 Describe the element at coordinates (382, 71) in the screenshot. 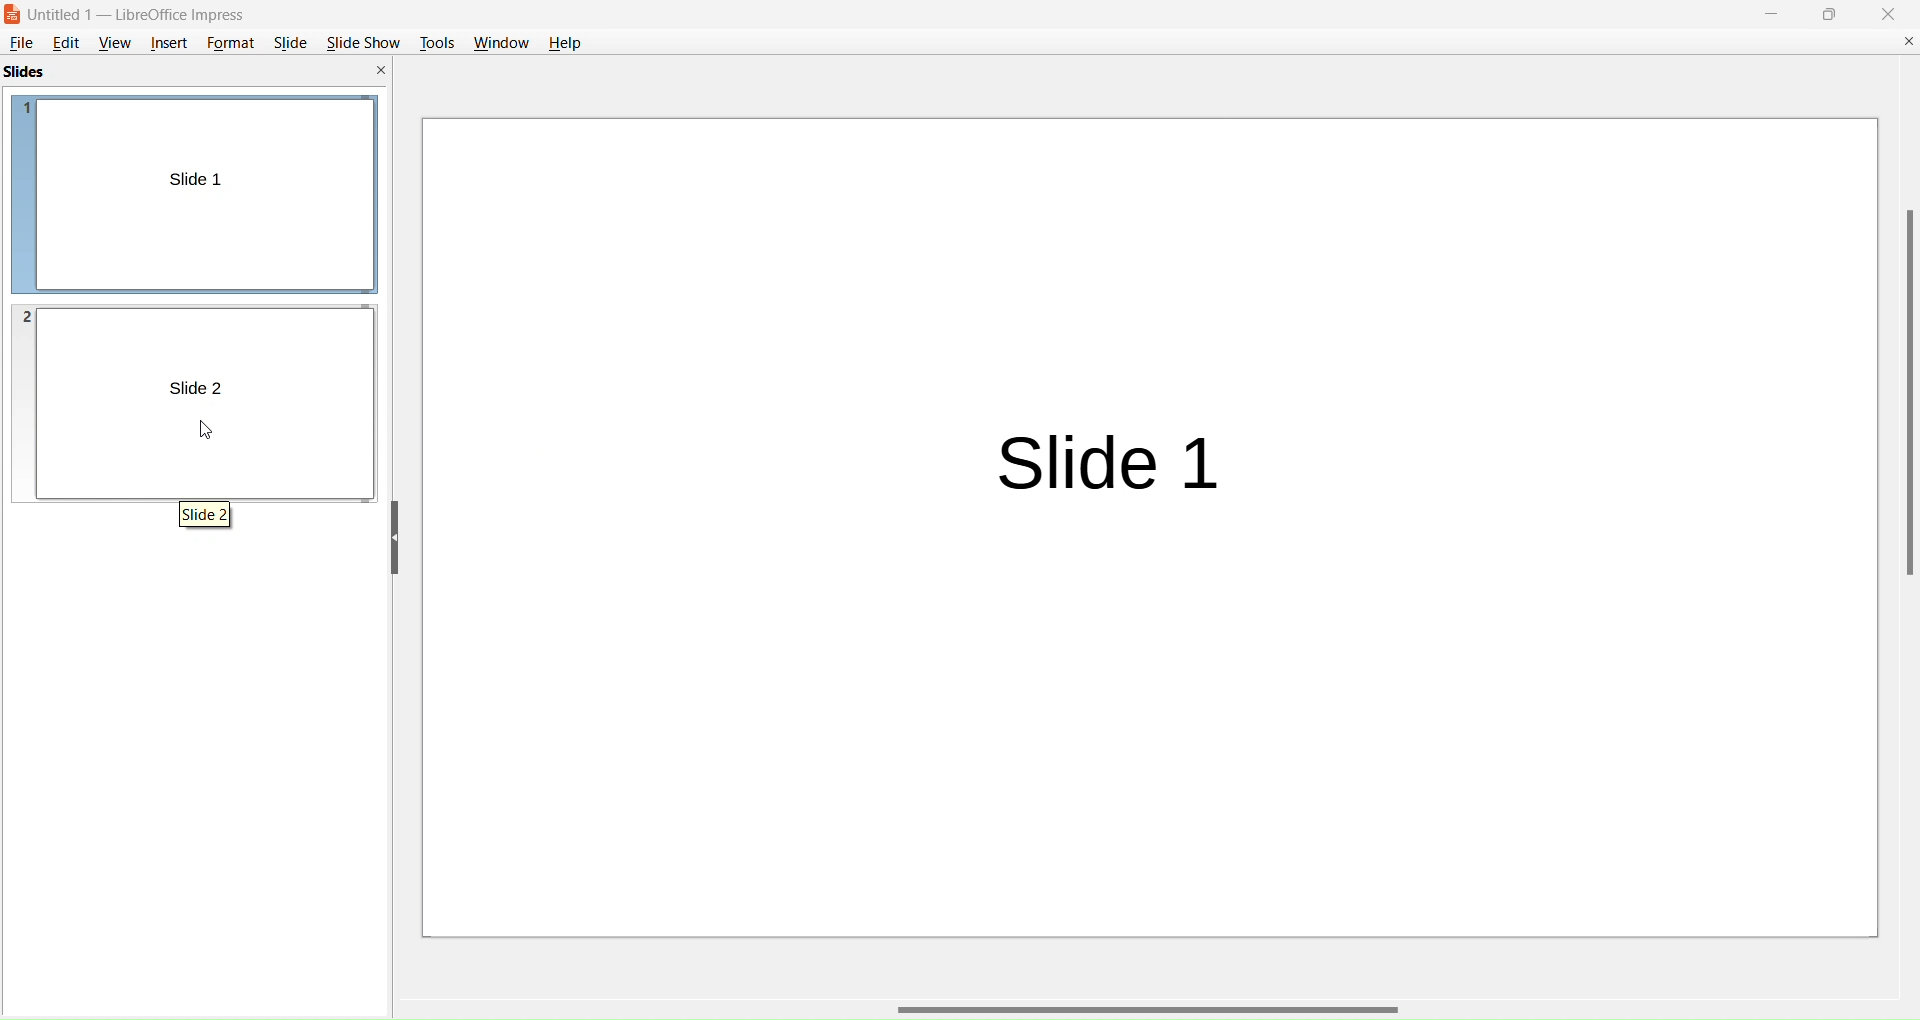

I see `close pane` at that location.